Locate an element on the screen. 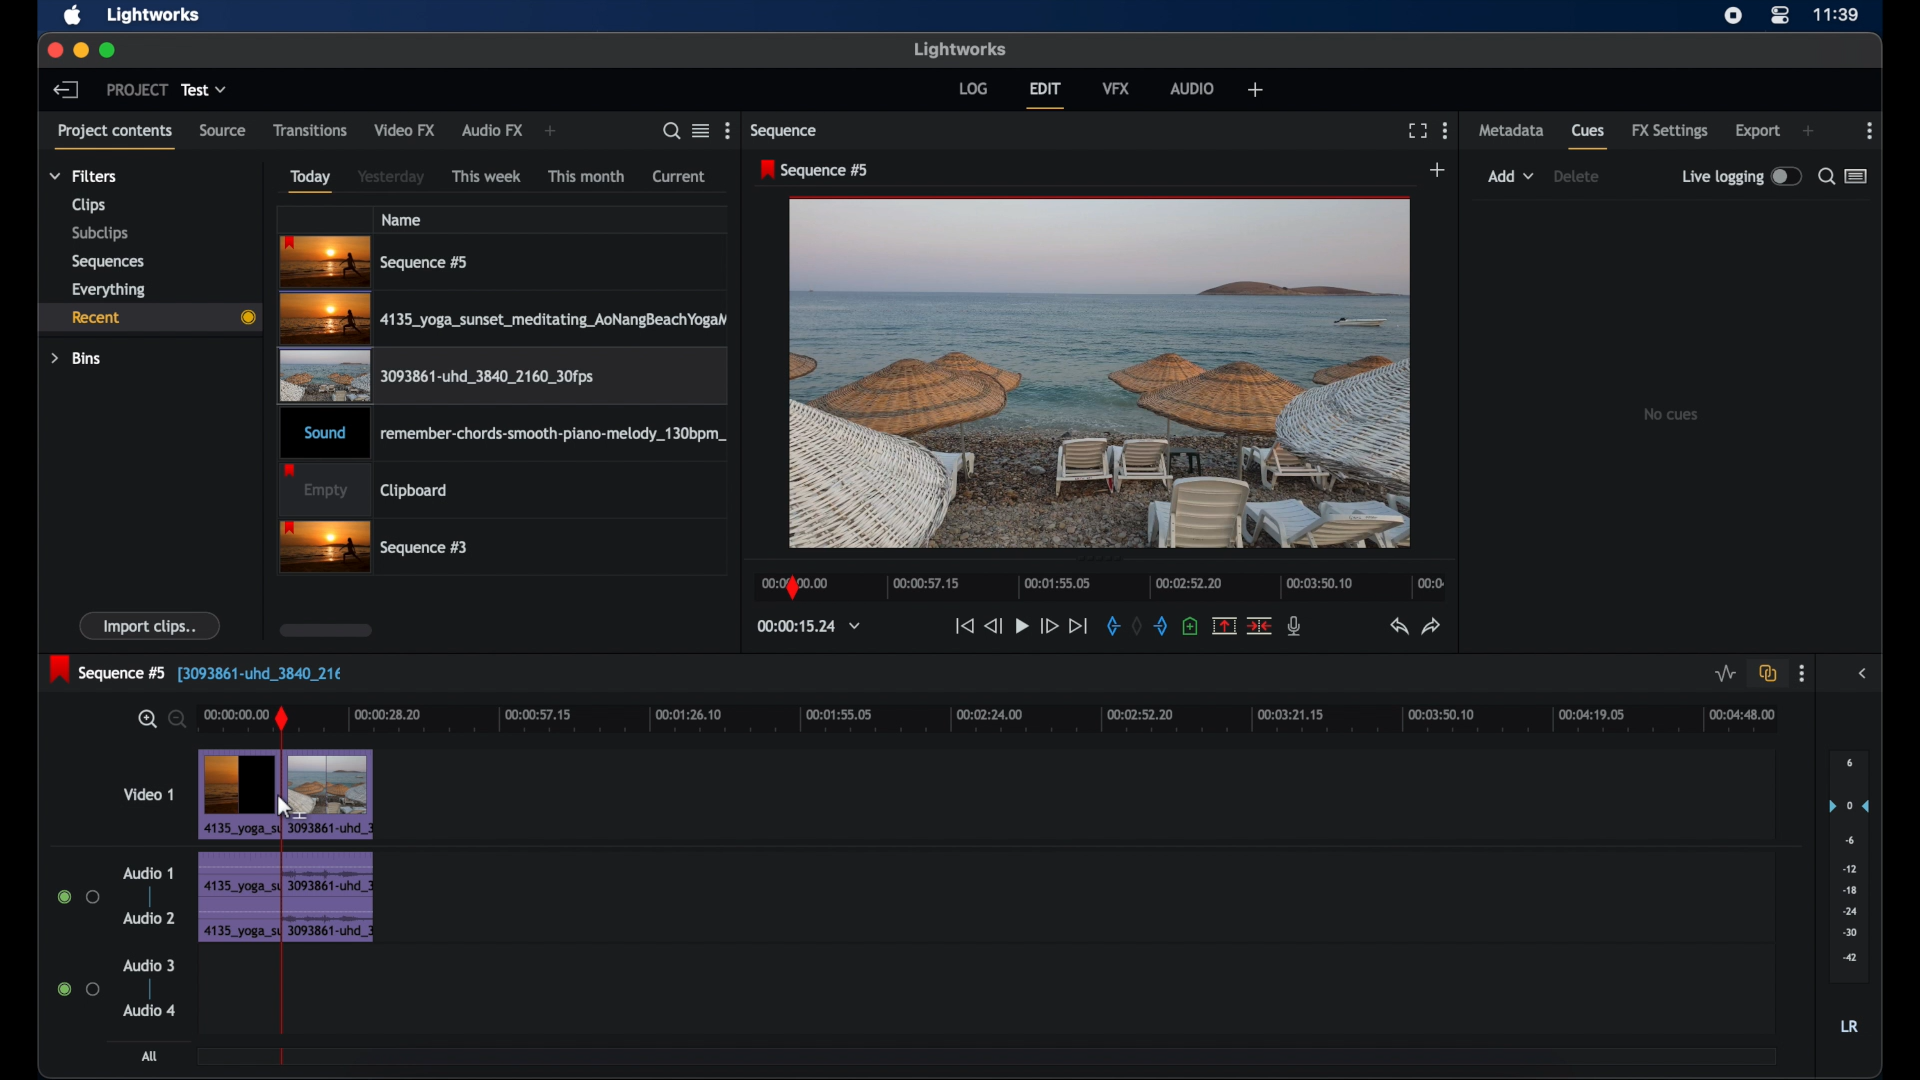 This screenshot has height=1080, width=1920. scroll box is located at coordinates (325, 630).